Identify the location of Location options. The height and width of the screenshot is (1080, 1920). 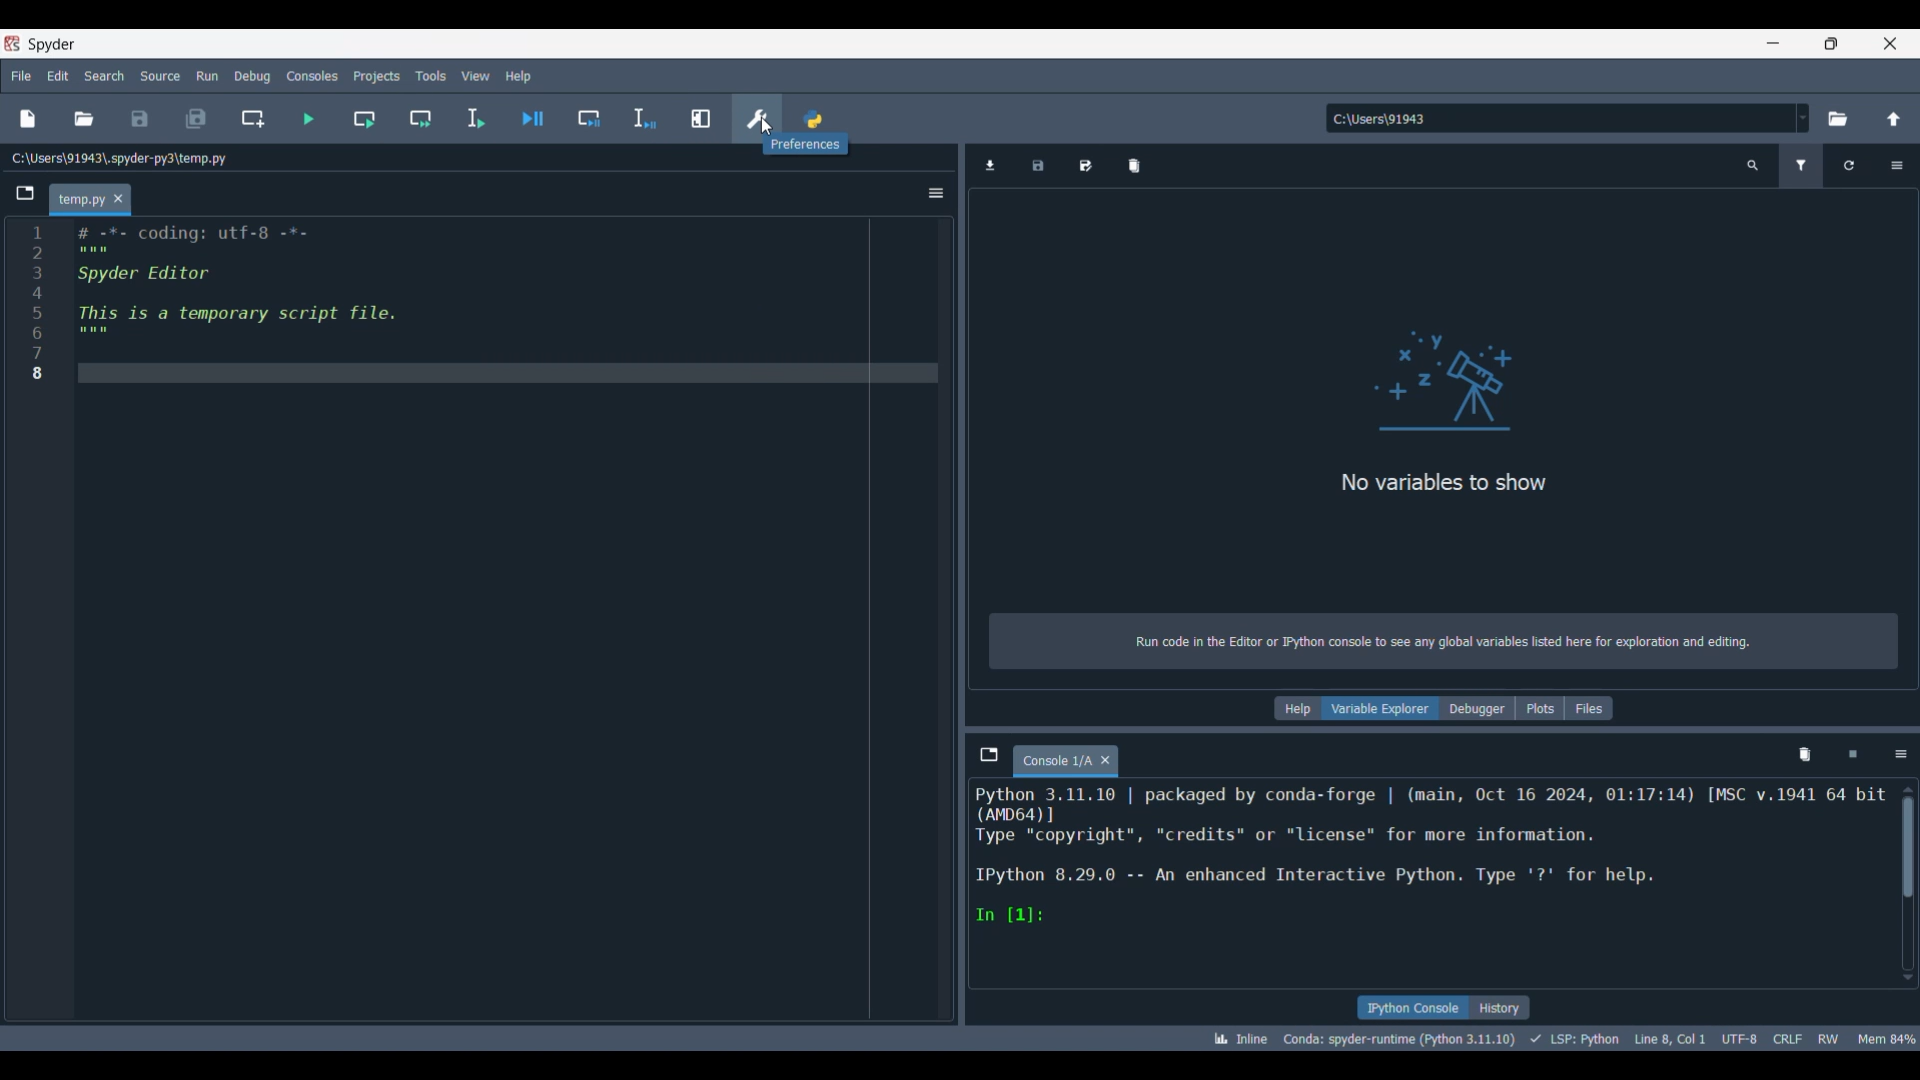
(1803, 118).